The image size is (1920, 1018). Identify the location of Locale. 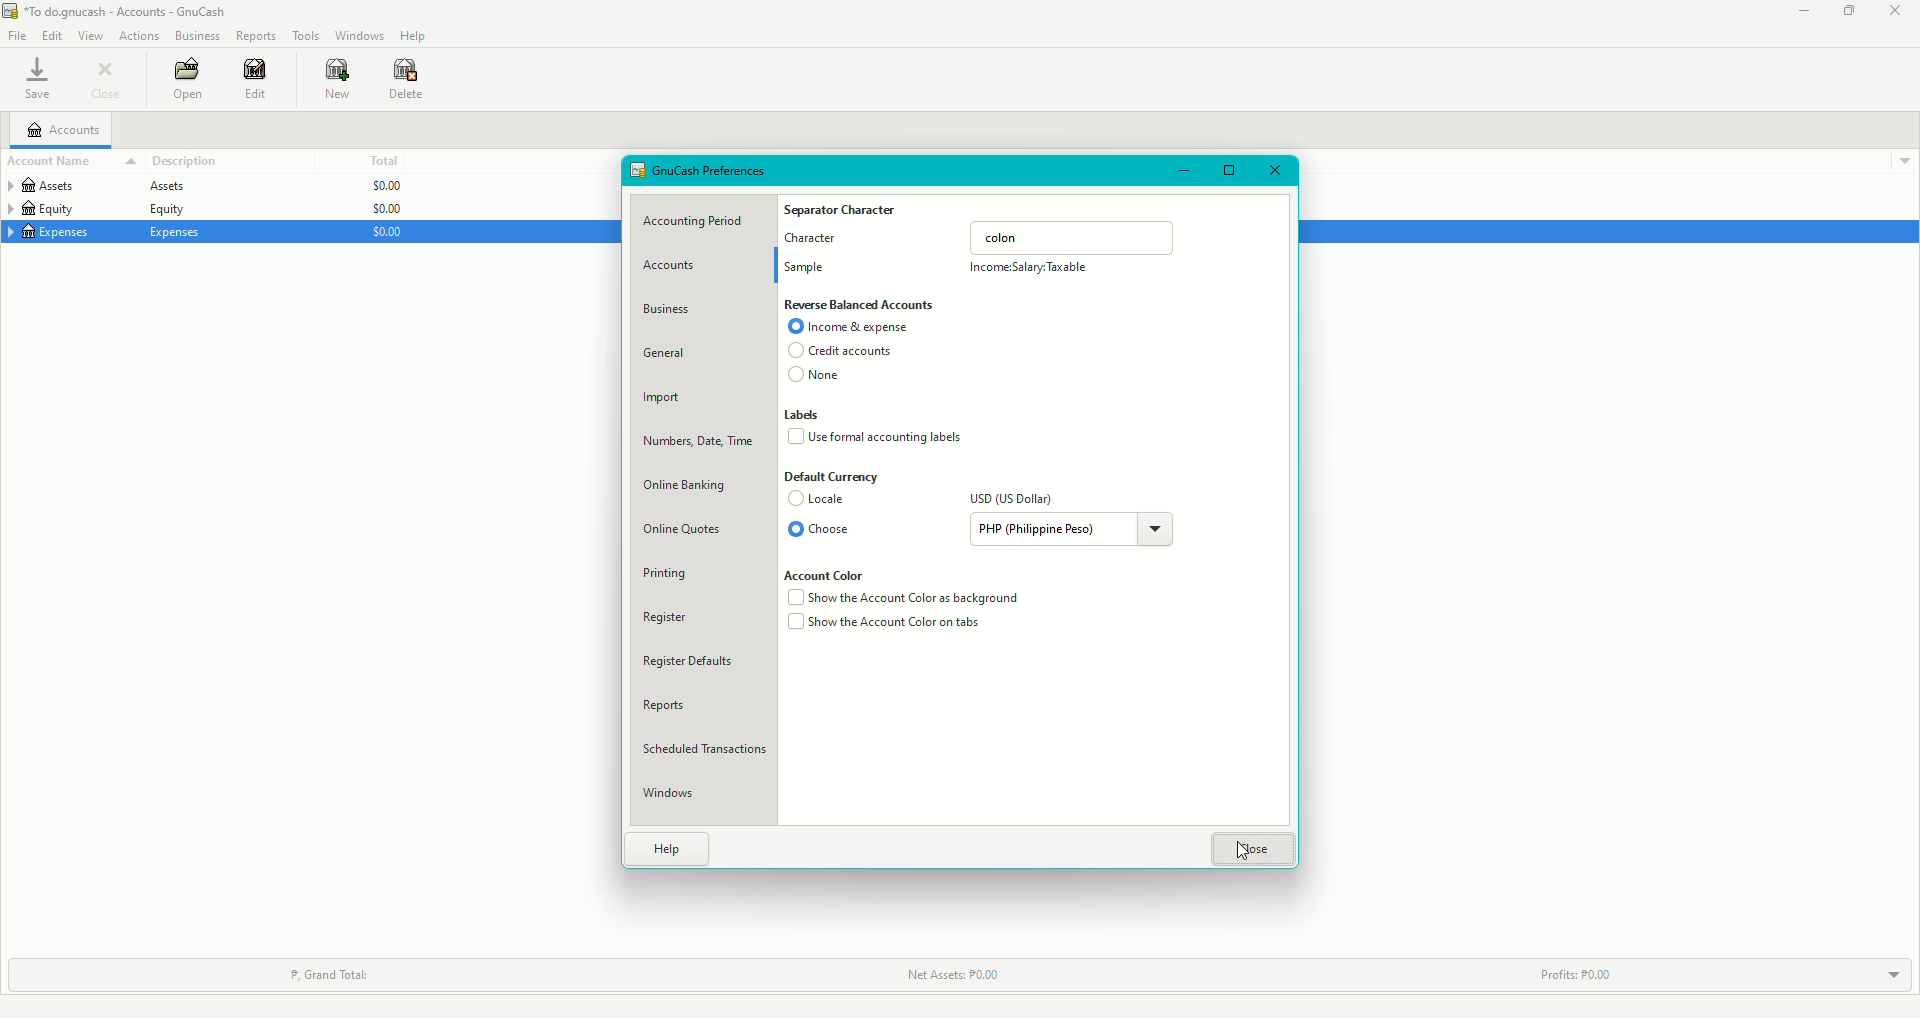
(822, 500).